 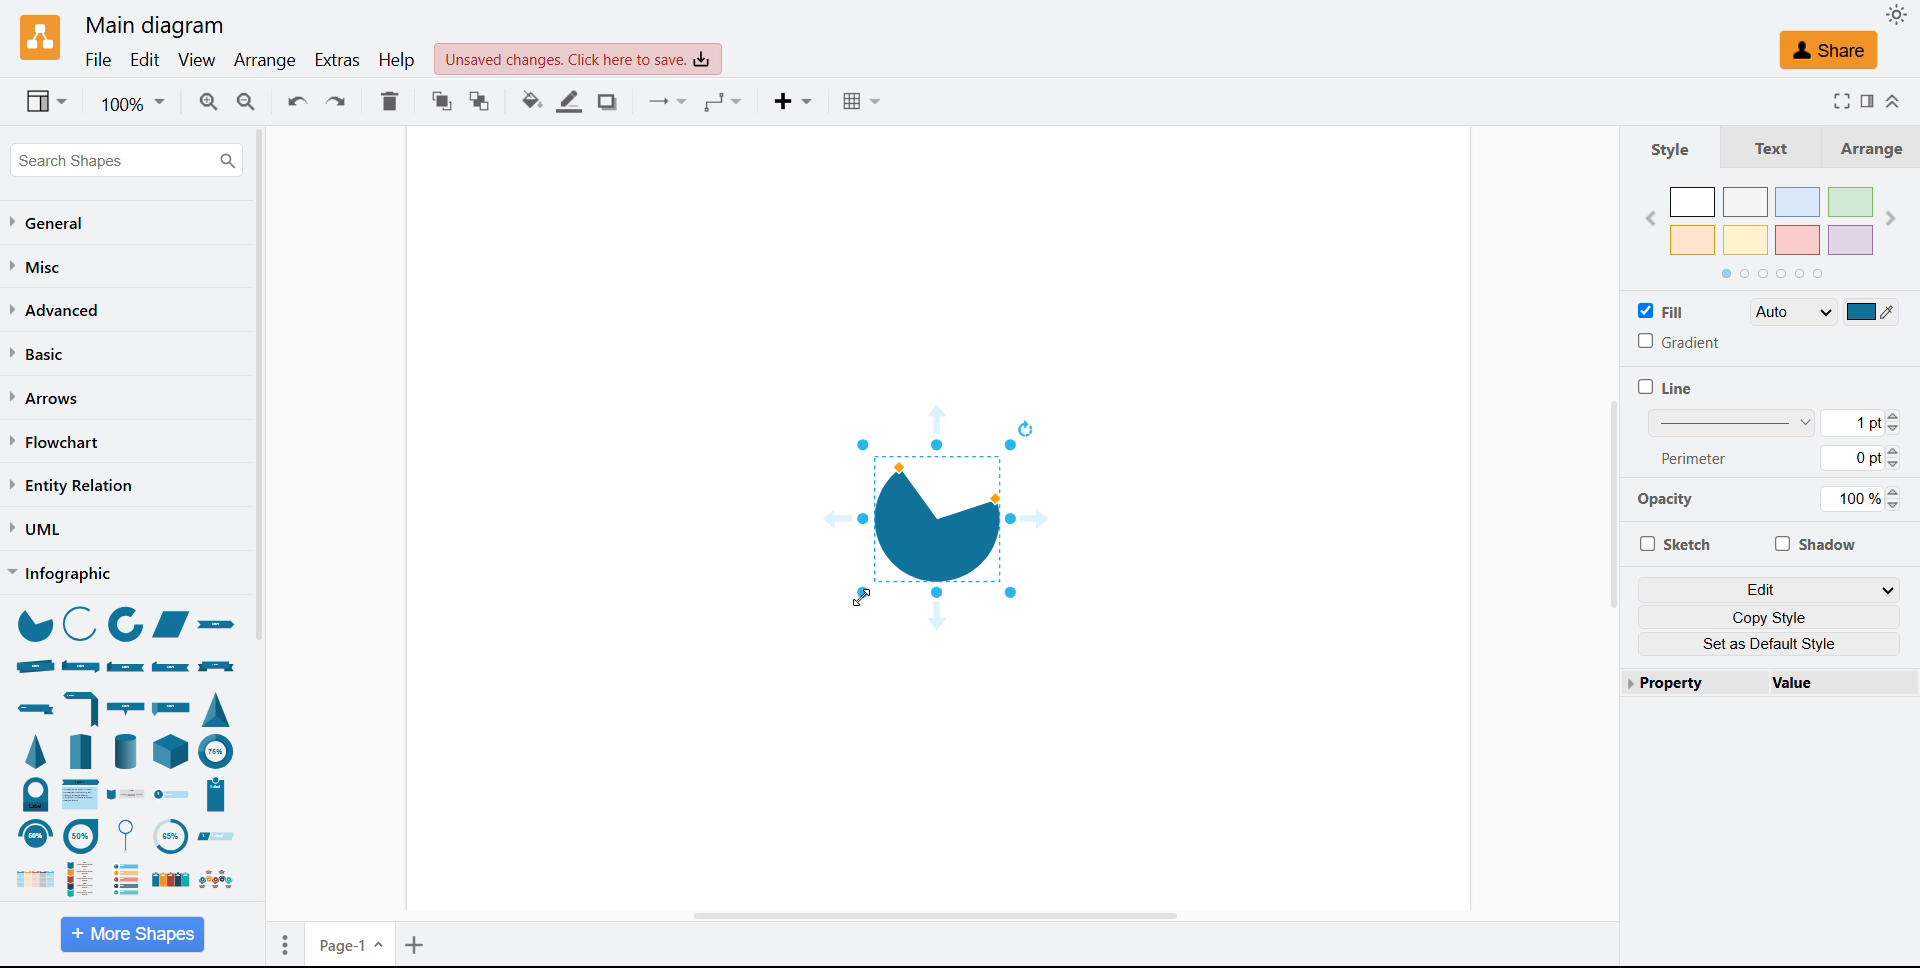 What do you see at coordinates (398, 59) in the screenshot?
I see `help ` at bounding box center [398, 59].